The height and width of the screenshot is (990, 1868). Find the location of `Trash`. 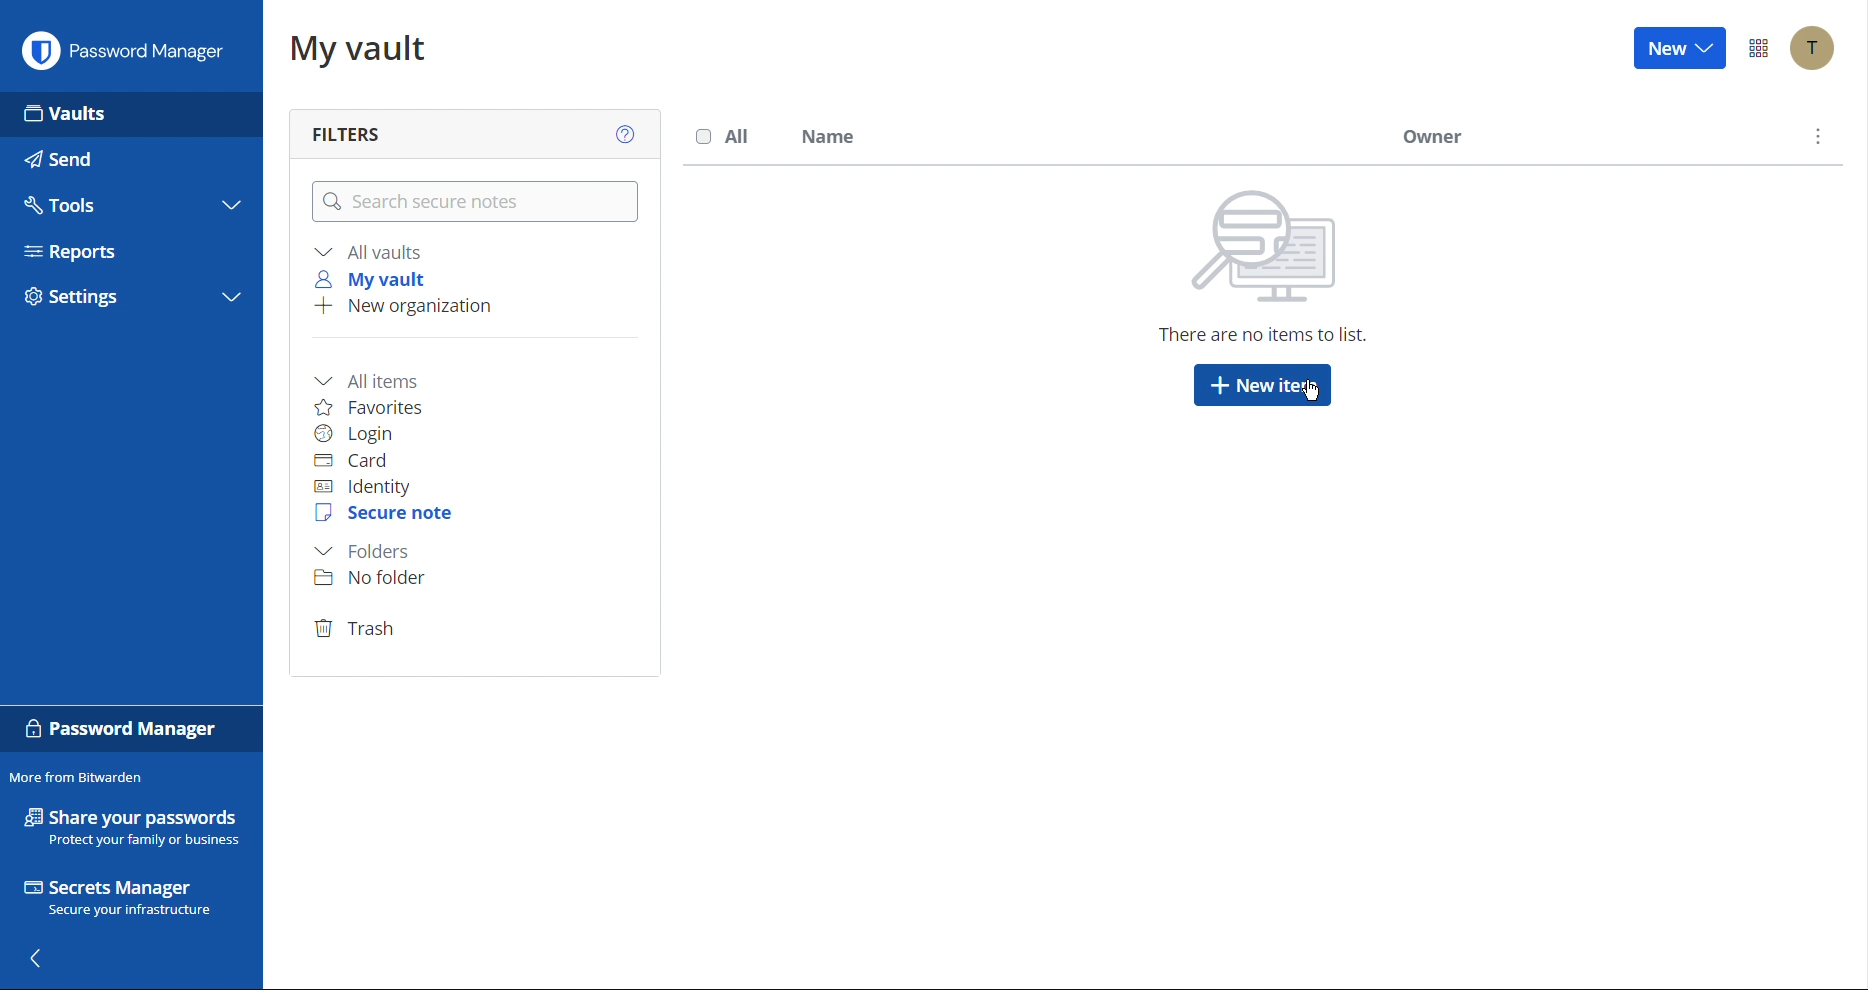

Trash is located at coordinates (359, 627).